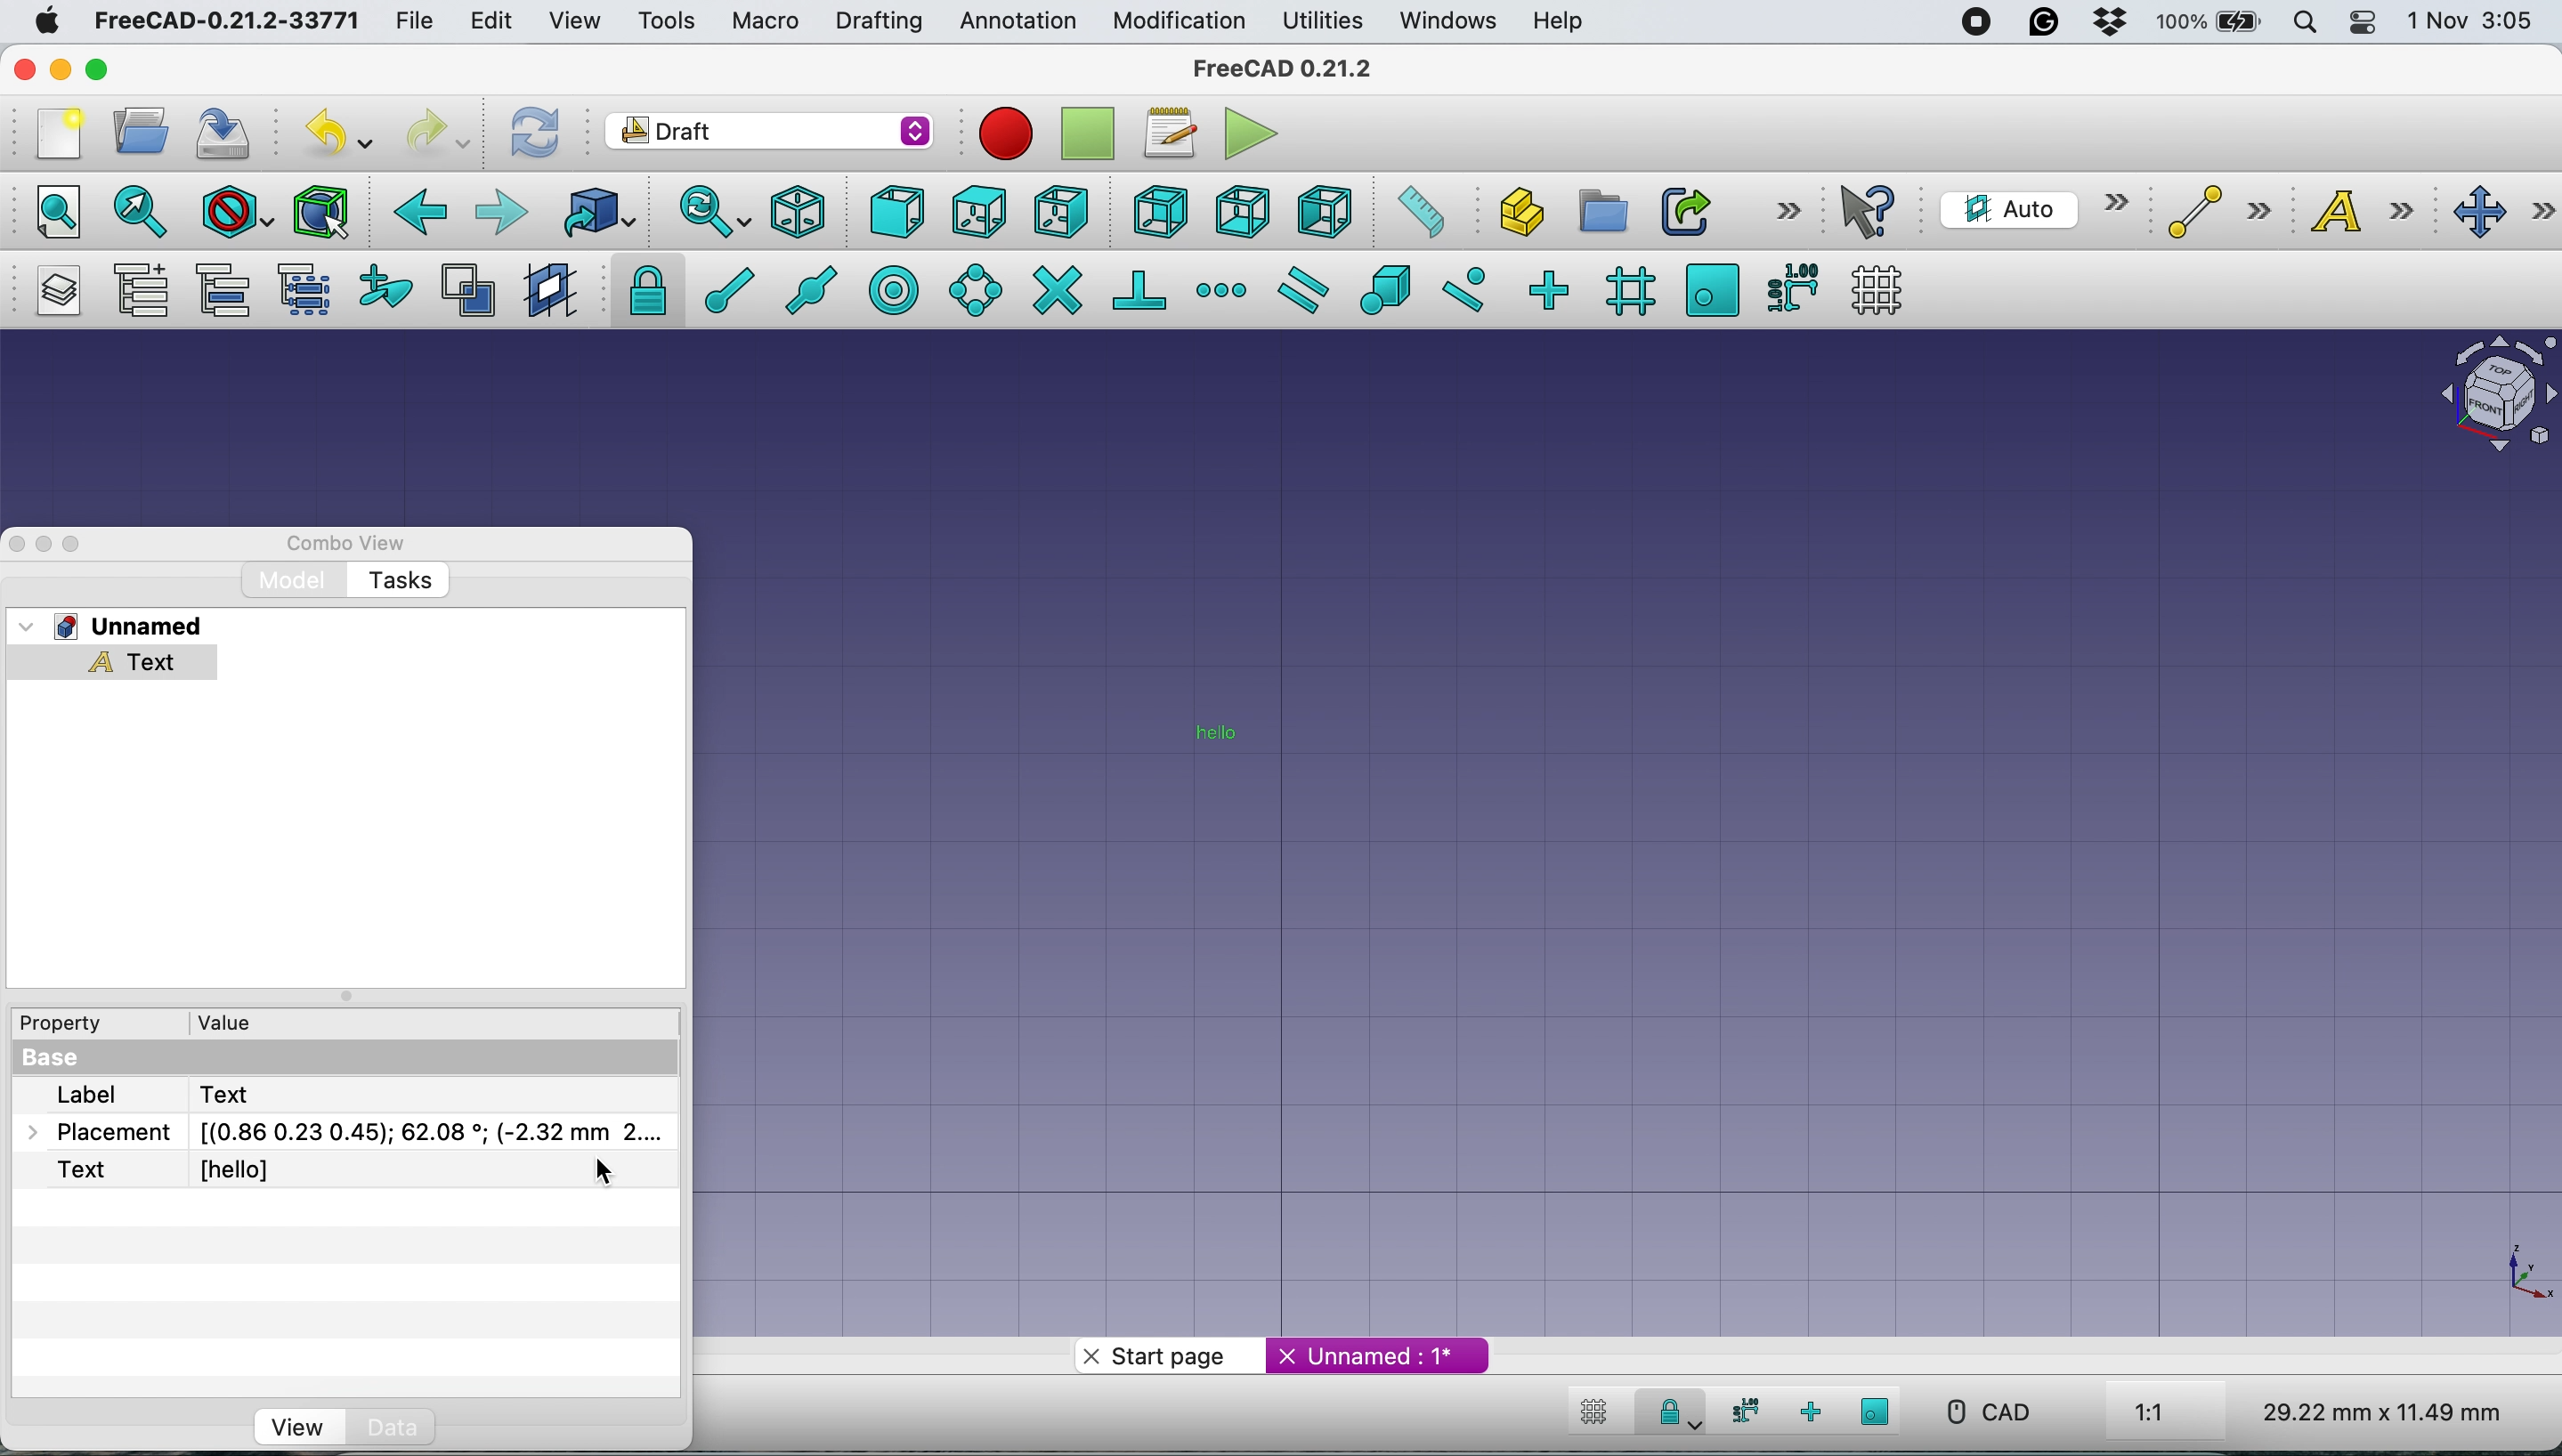 The height and width of the screenshot is (1456, 2562). What do you see at coordinates (665, 22) in the screenshot?
I see `tools` at bounding box center [665, 22].